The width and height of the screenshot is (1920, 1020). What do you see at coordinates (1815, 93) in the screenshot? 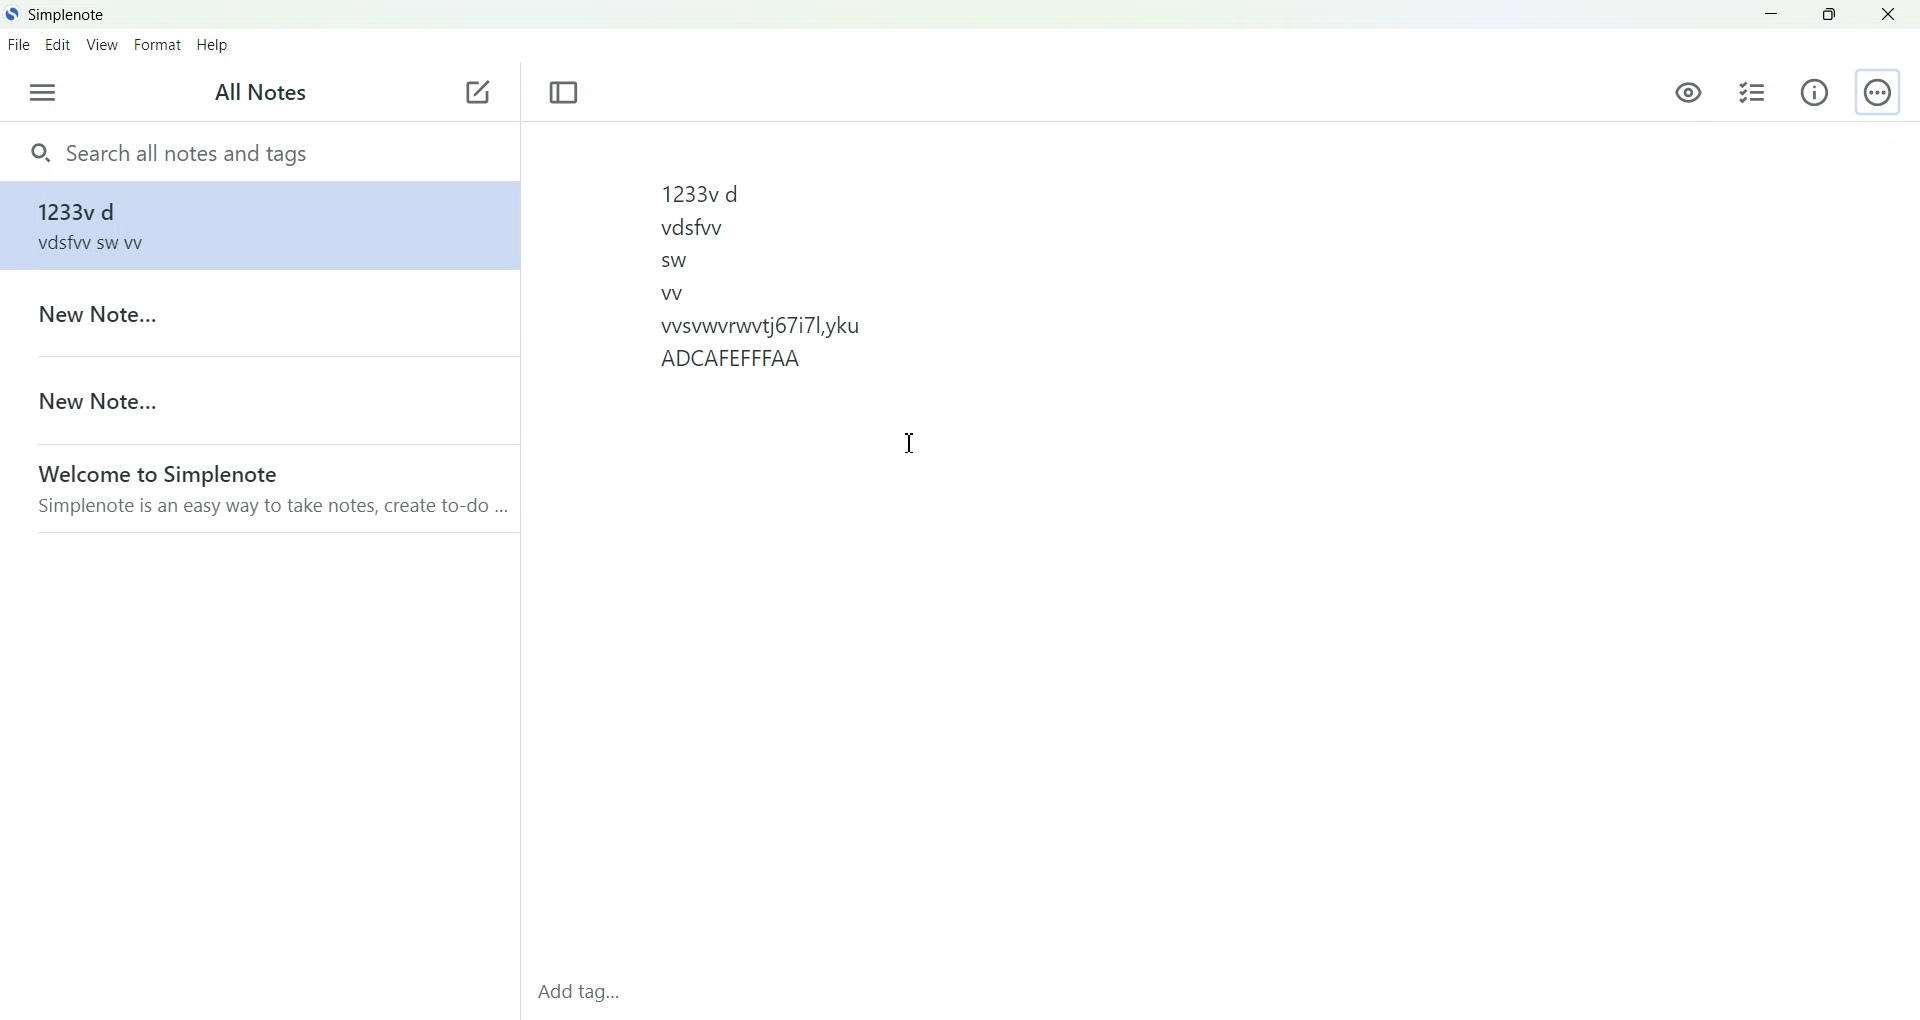
I see `Info` at bounding box center [1815, 93].